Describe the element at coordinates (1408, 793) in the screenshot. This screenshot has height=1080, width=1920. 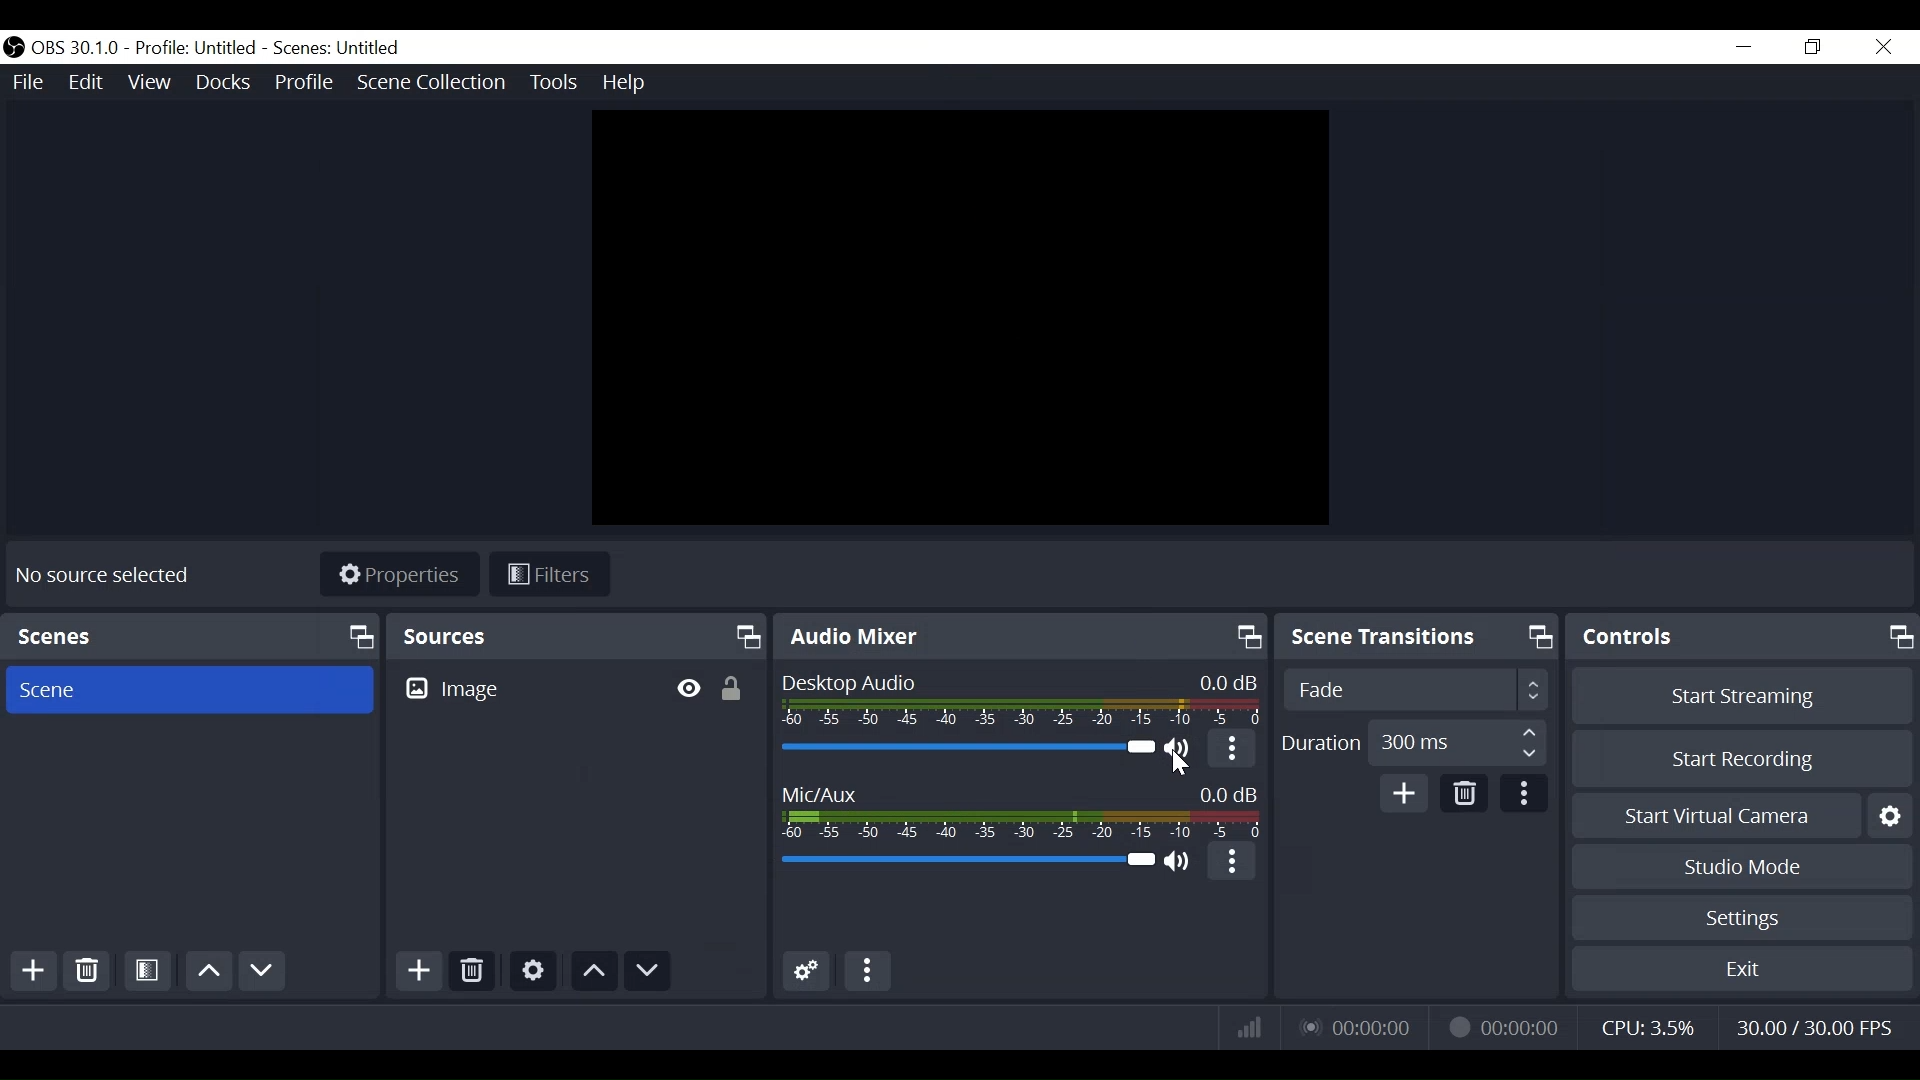
I see `Add Scene Transition` at that location.